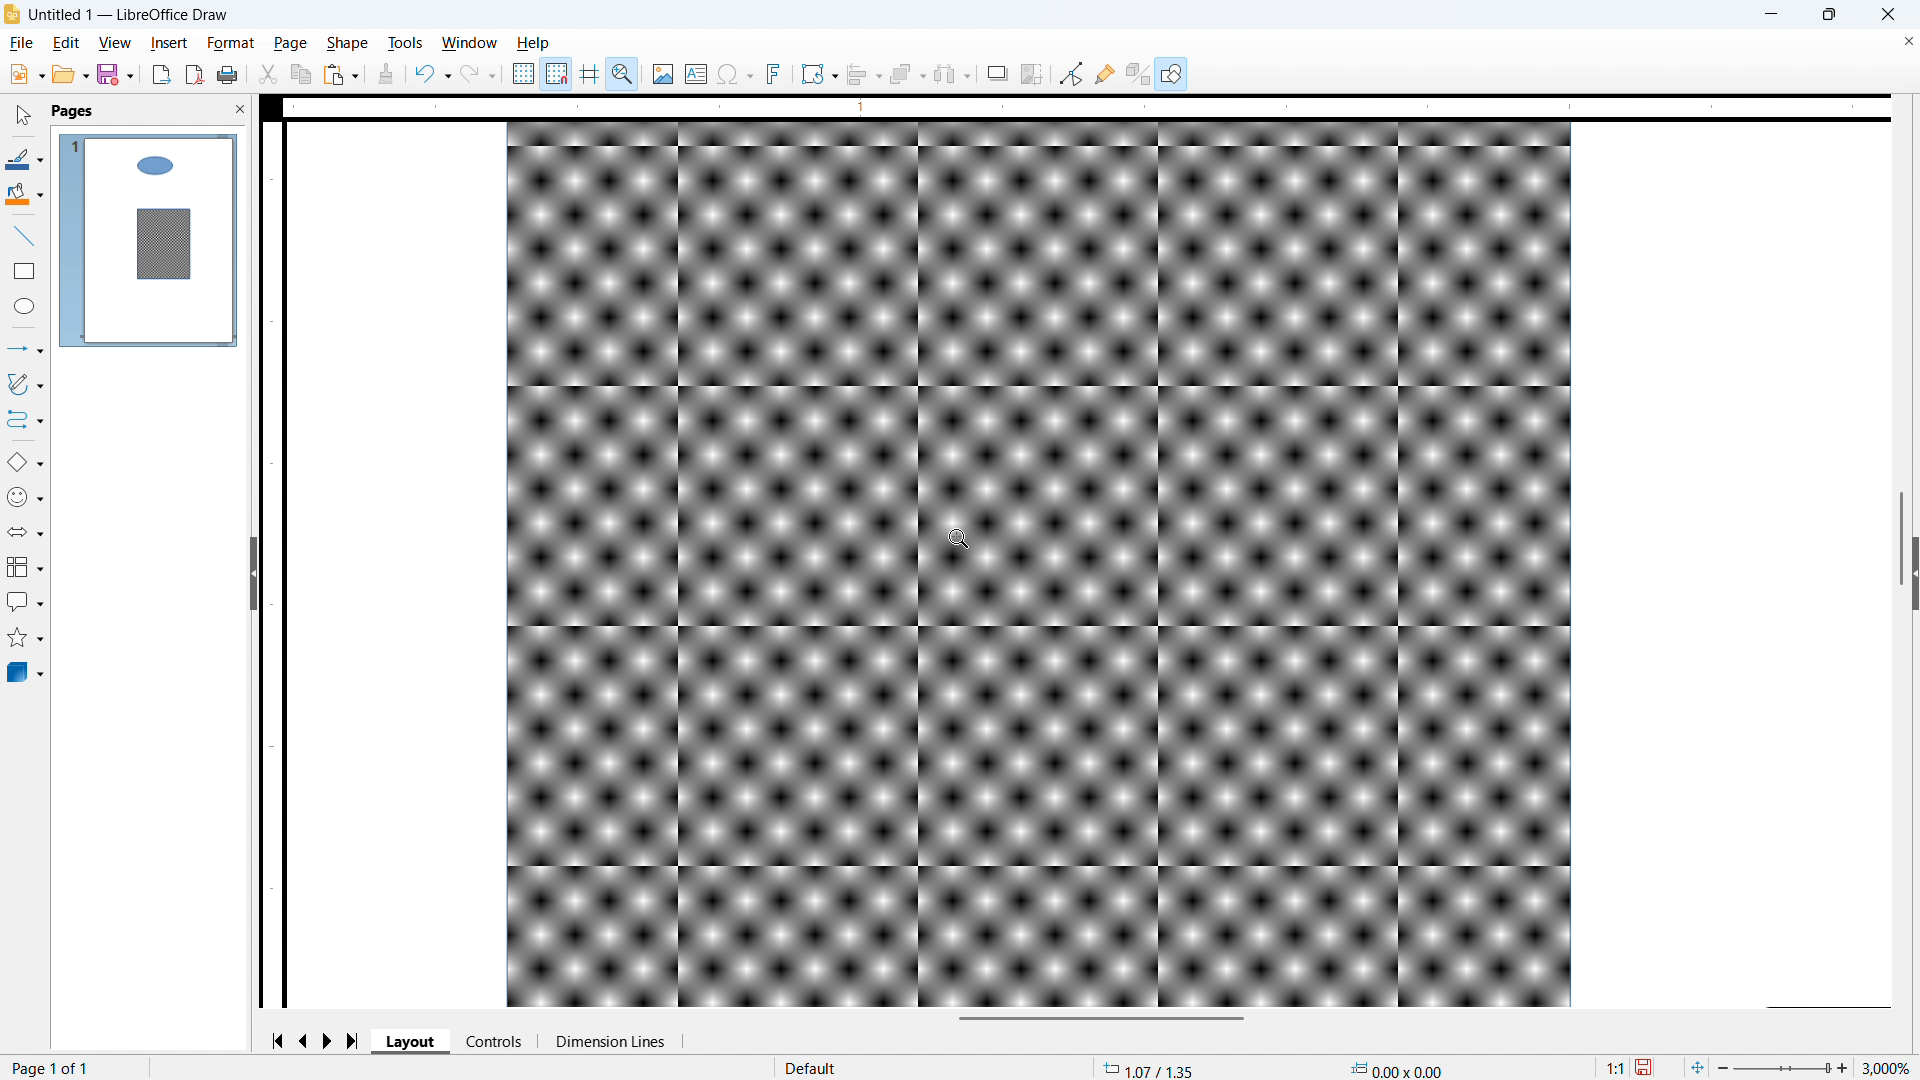 The width and height of the screenshot is (1920, 1080). Describe the element at coordinates (290, 43) in the screenshot. I see `page ` at that location.